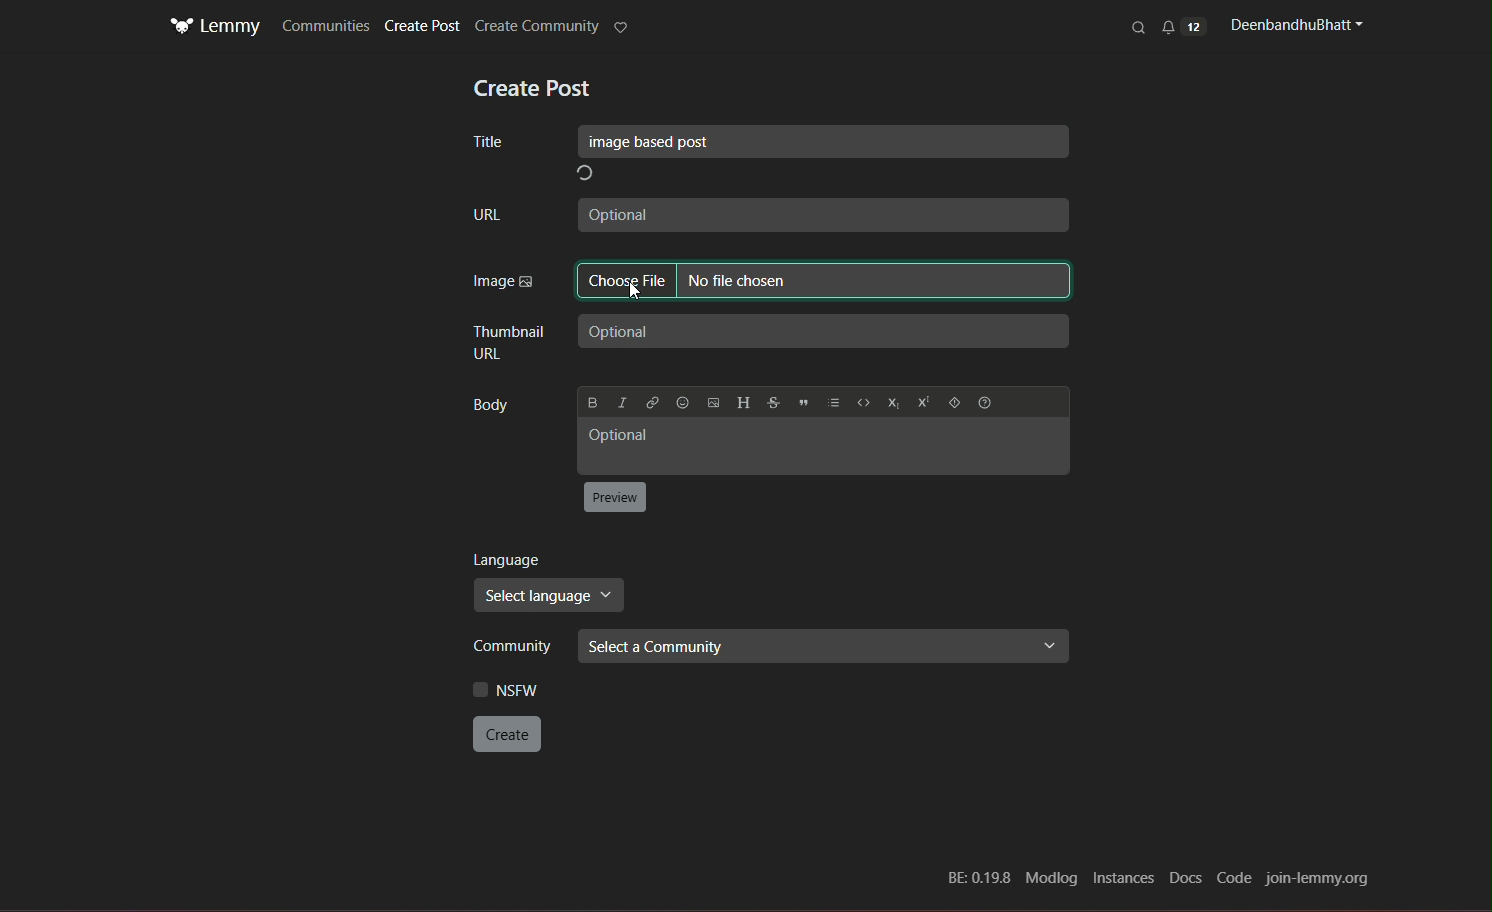 The height and width of the screenshot is (912, 1492). What do you see at coordinates (494, 403) in the screenshot?
I see `Body` at bounding box center [494, 403].